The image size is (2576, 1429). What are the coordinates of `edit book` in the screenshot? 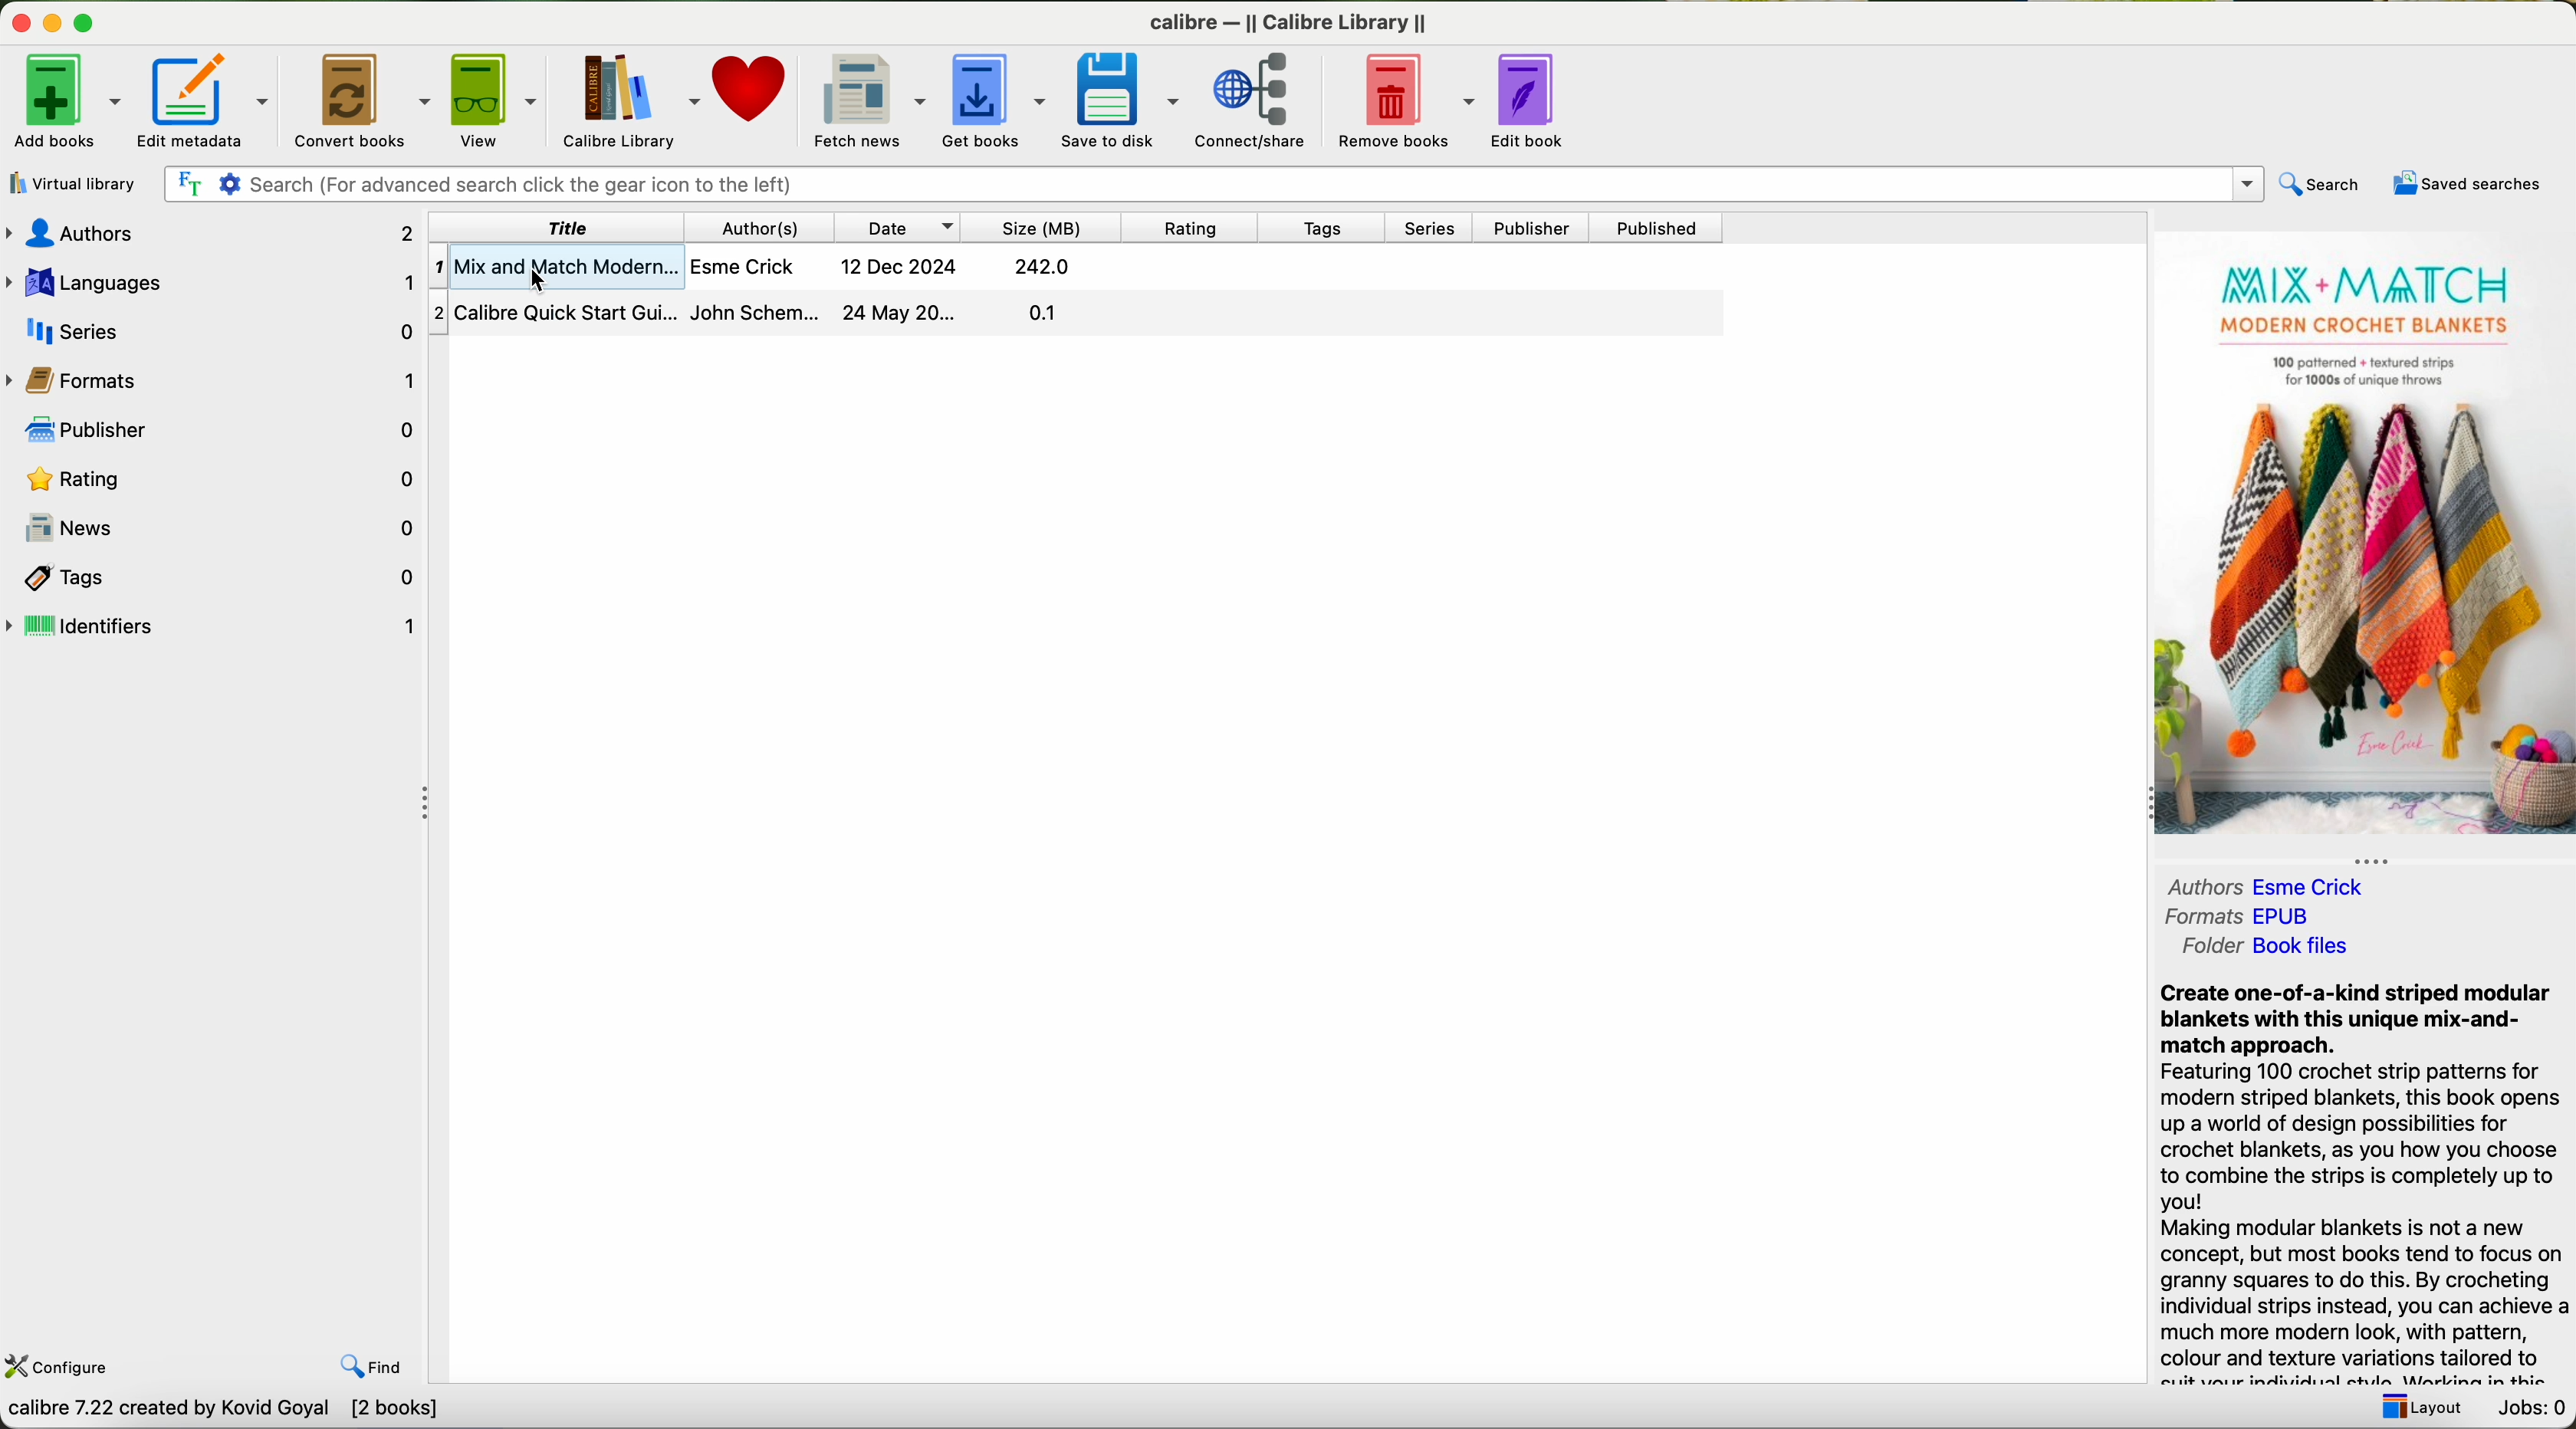 It's located at (1533, 101).